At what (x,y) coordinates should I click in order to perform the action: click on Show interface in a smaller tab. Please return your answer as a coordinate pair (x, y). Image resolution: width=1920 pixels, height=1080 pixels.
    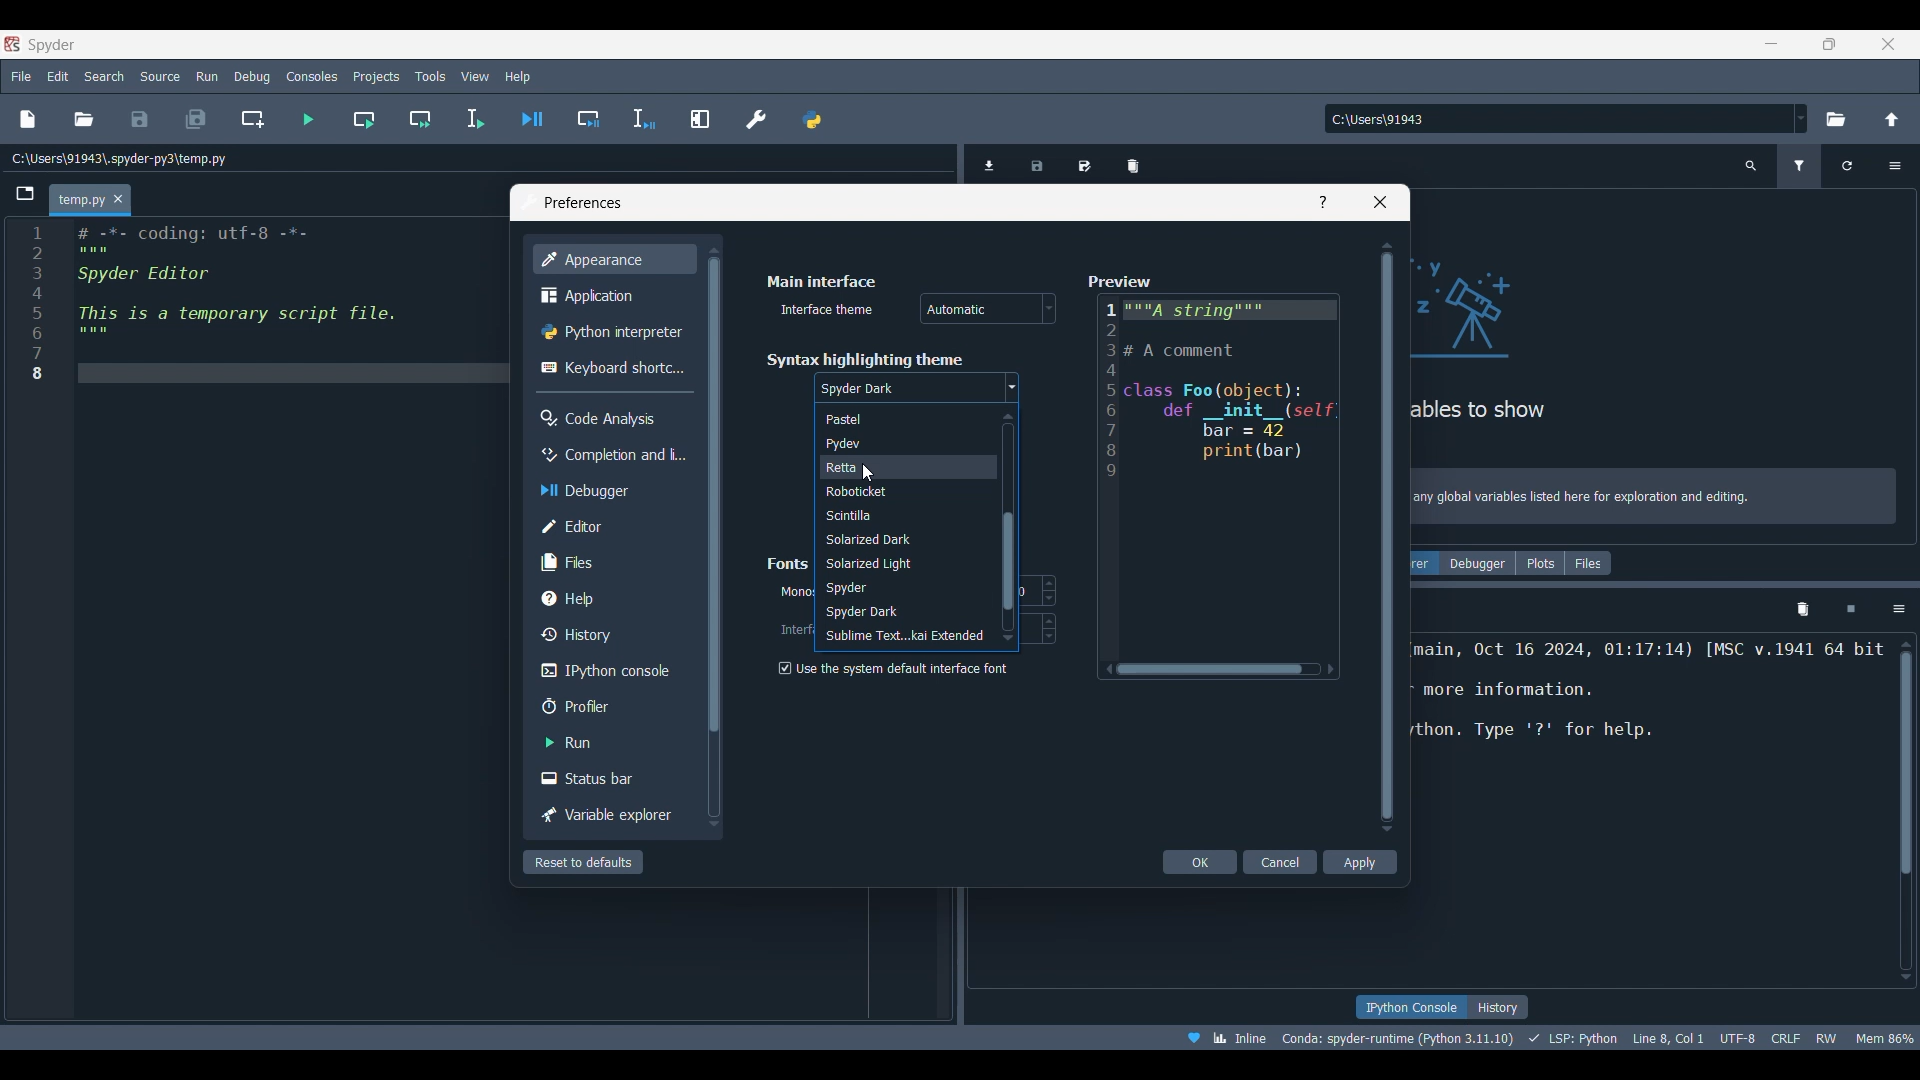
    Looking at the image, I should click on (1829, 44).